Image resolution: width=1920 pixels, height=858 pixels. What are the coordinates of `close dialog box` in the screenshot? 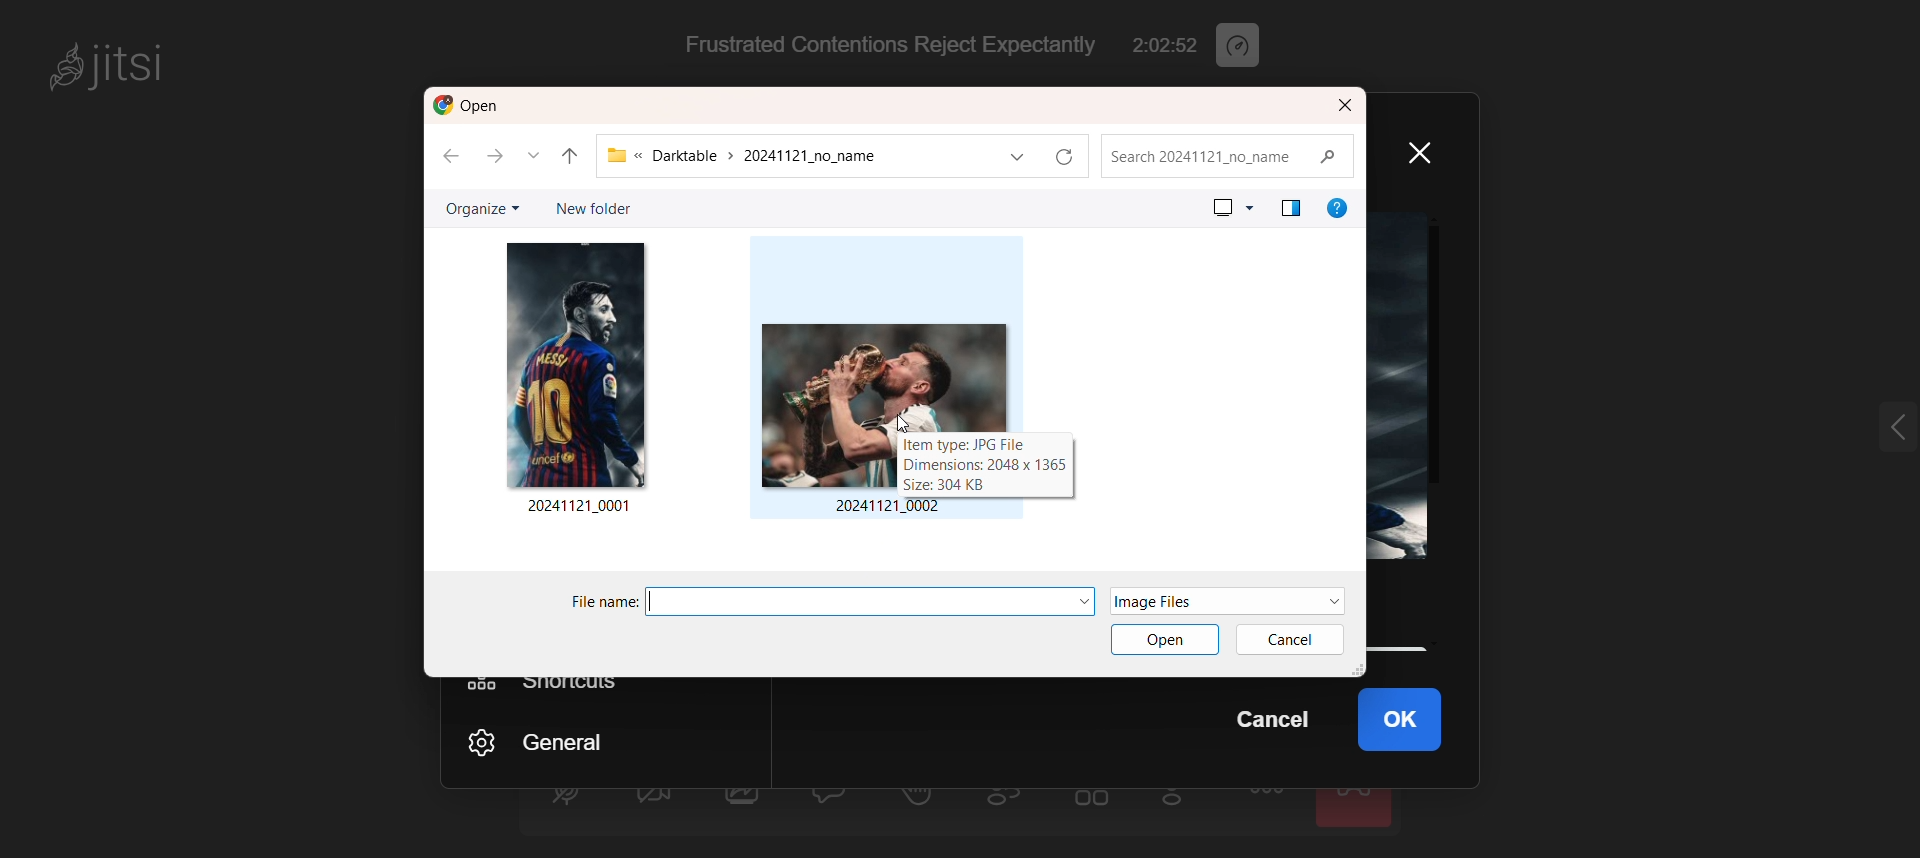 It's located at (1345, 106).